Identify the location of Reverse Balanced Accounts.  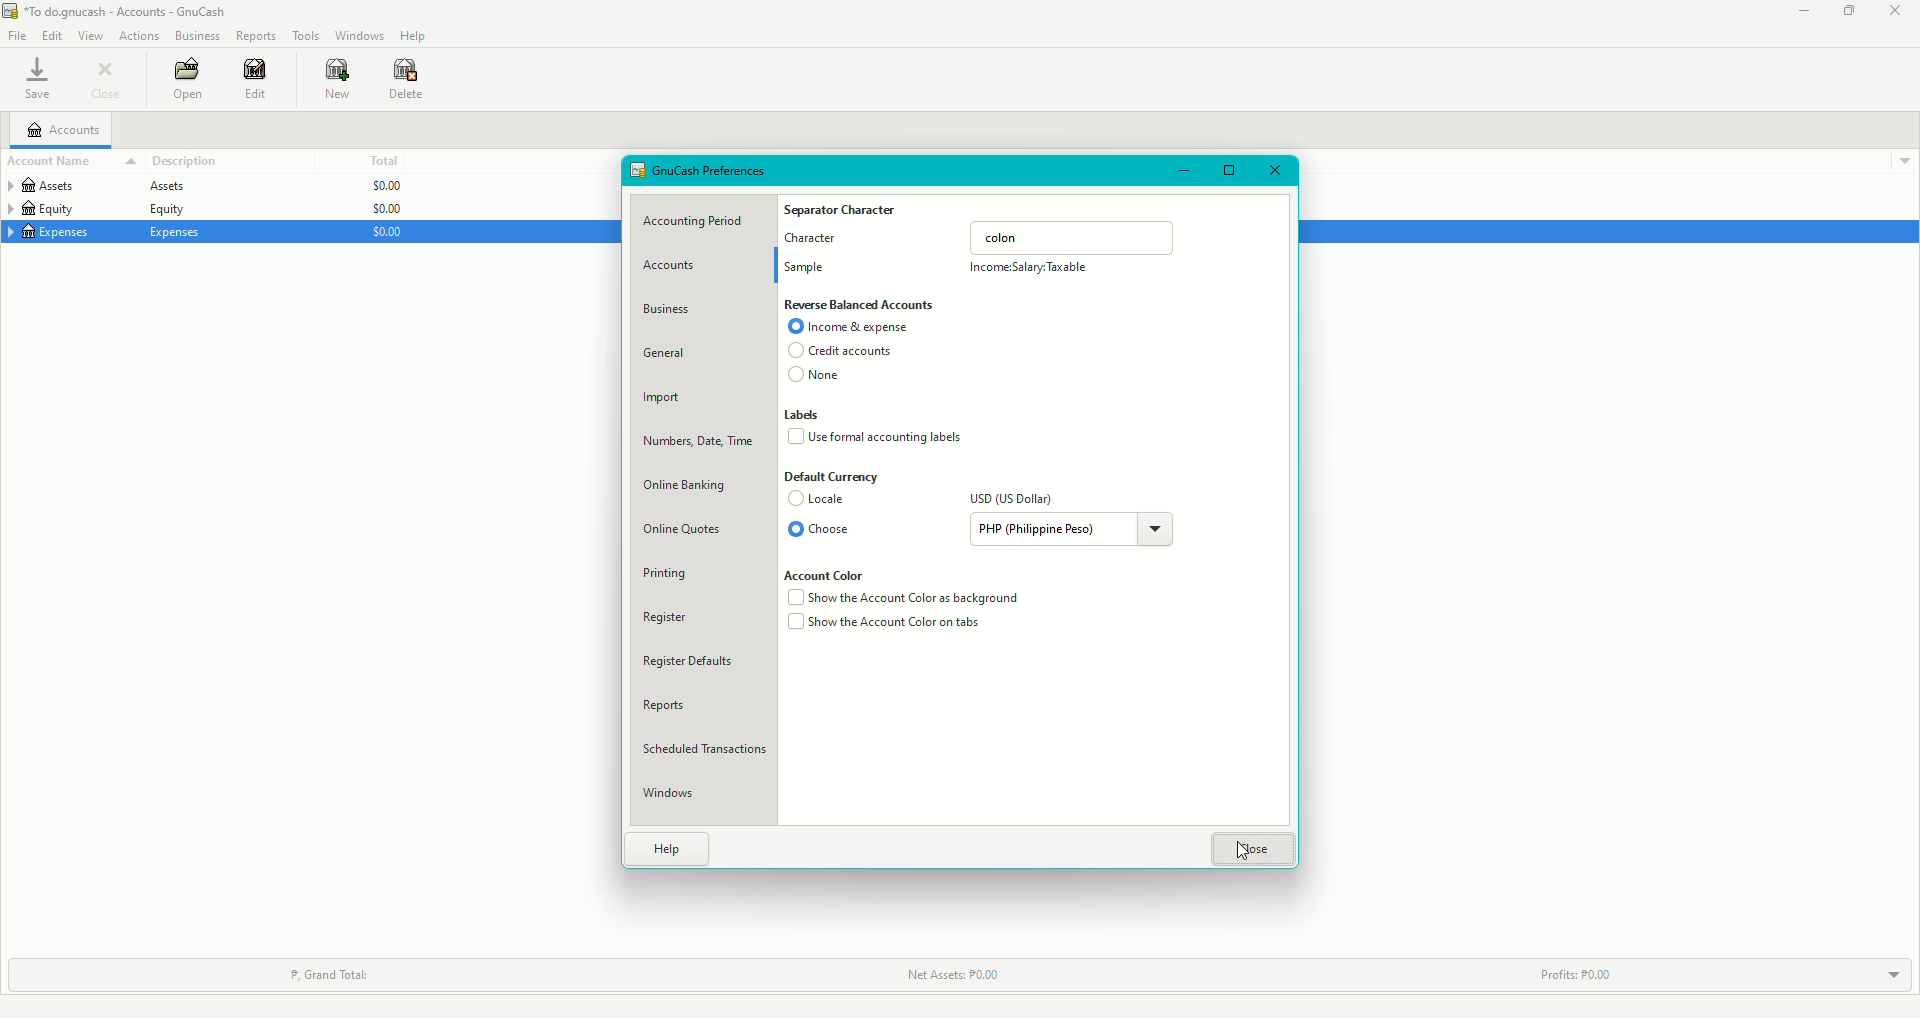
(860, 305).